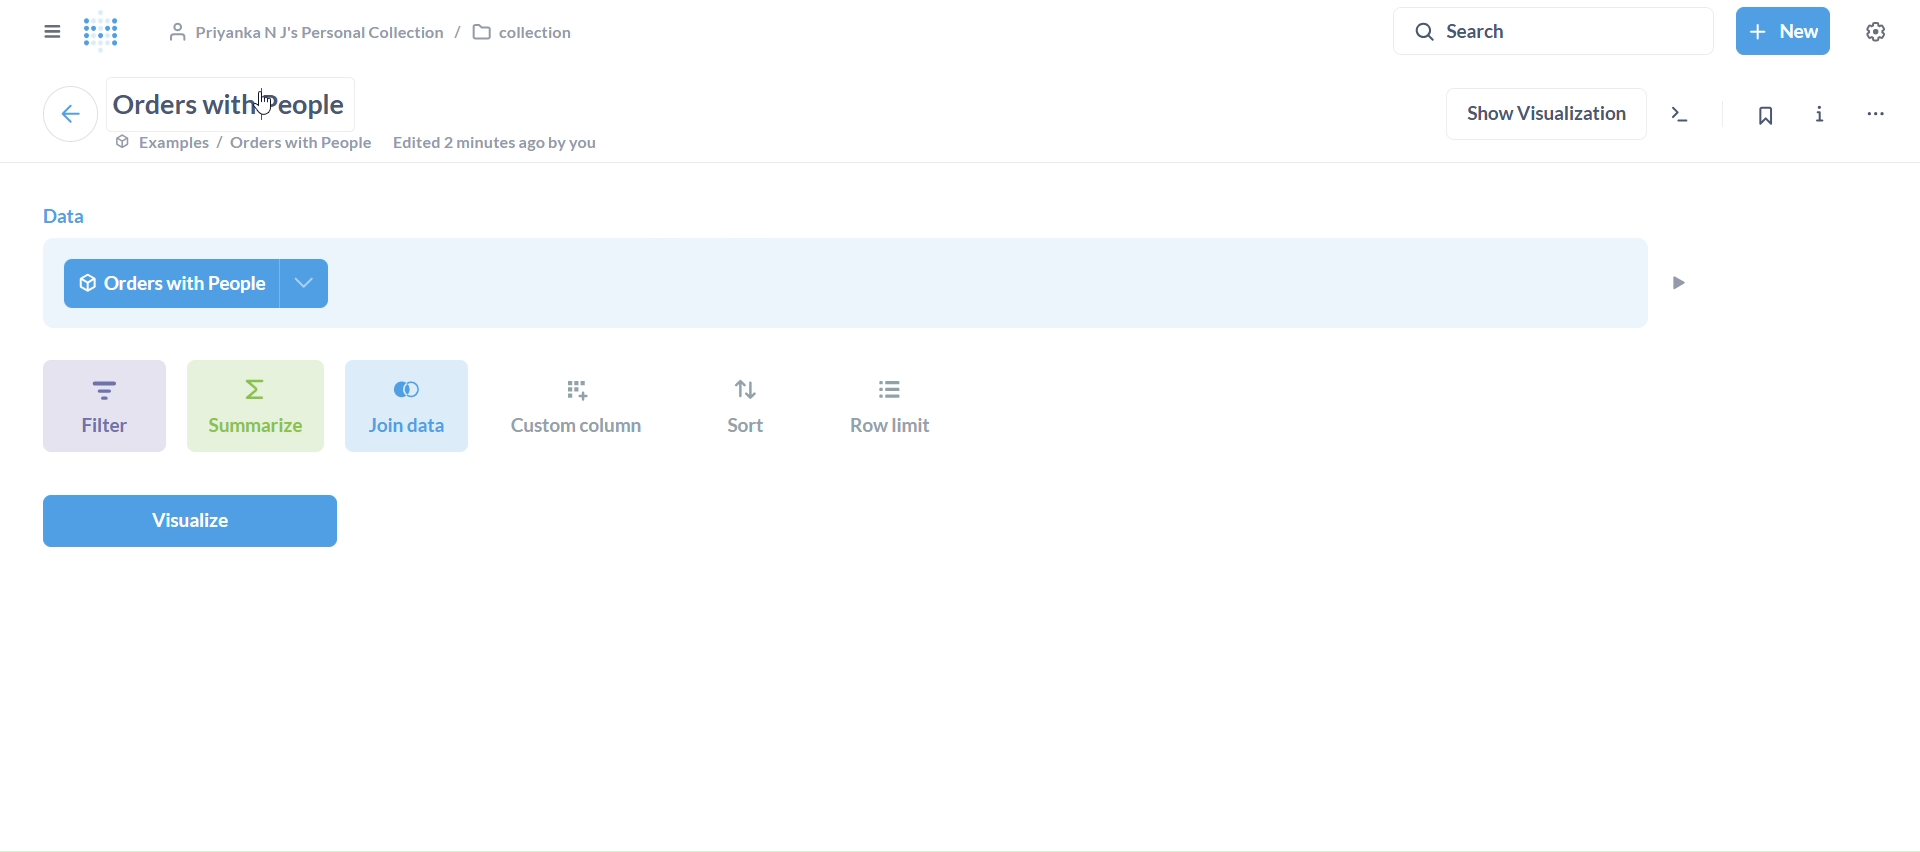 This screenshot has height=852, width=1920. What do you see at coordinates (1875, 115) in the screenshot?
I see `move,trash and more..` at bounding box center [1875, 115].